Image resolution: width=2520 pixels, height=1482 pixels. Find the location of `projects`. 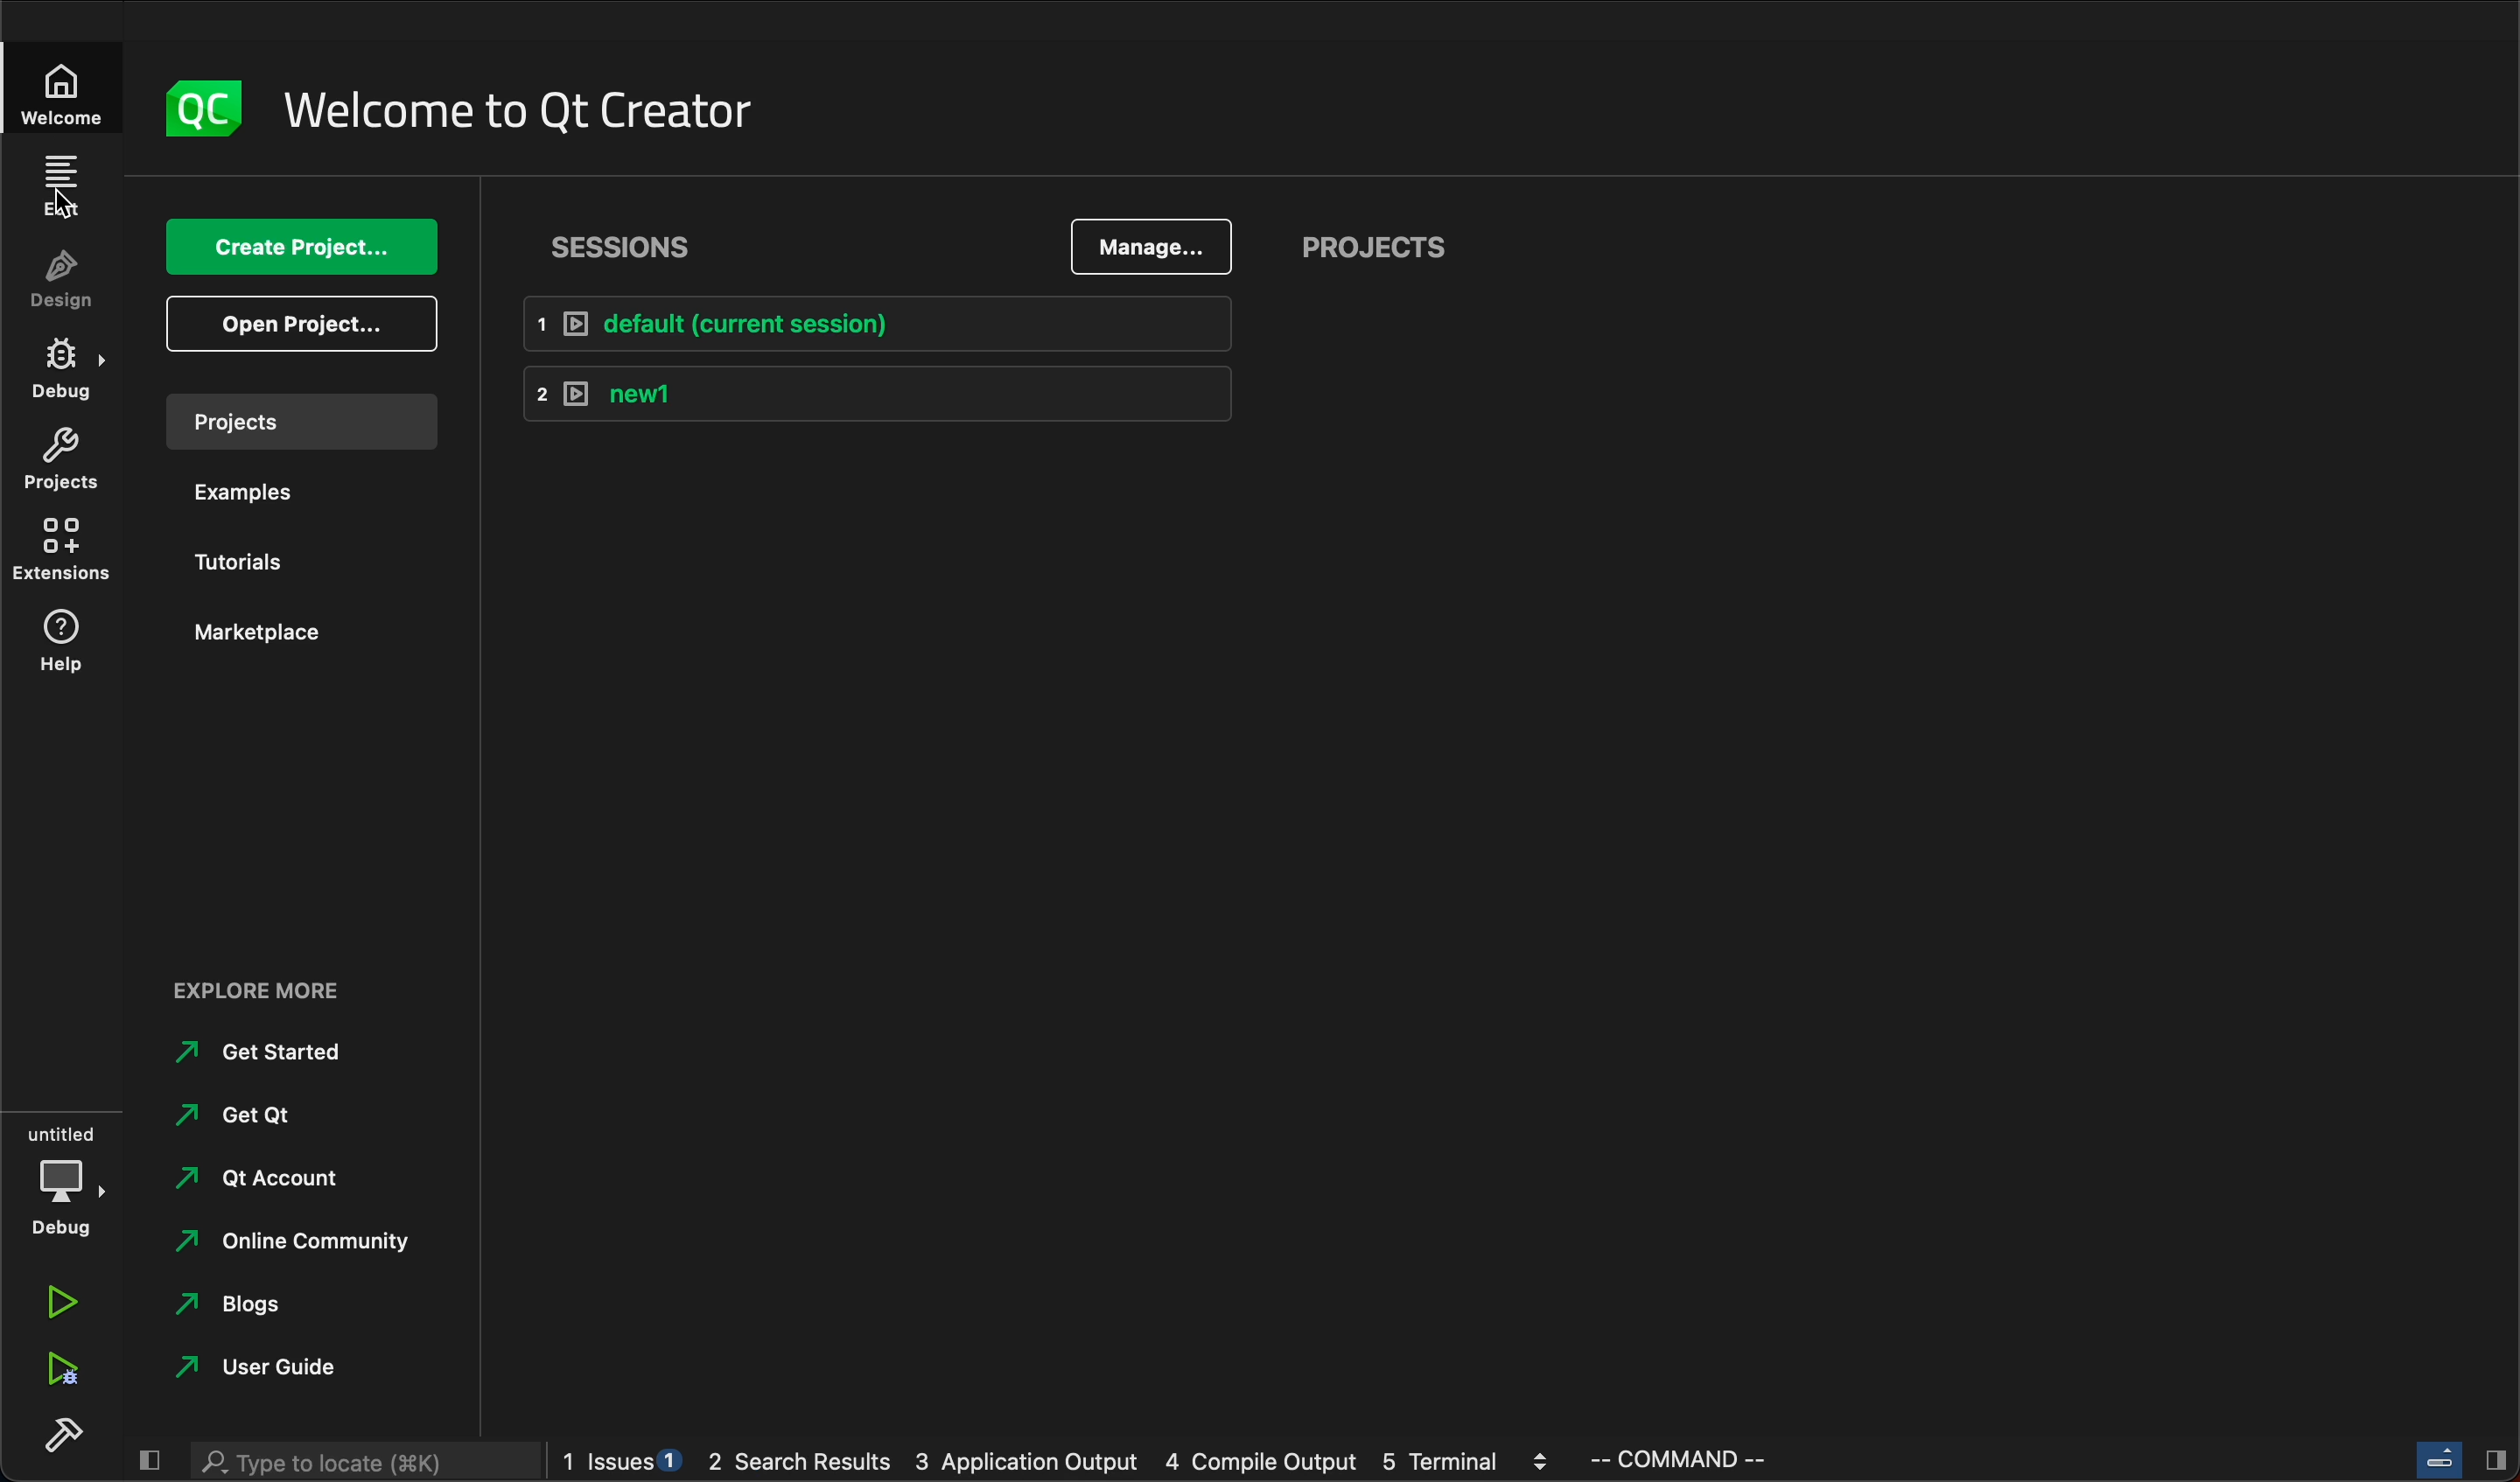

projects is located at coordinates (67, 459).